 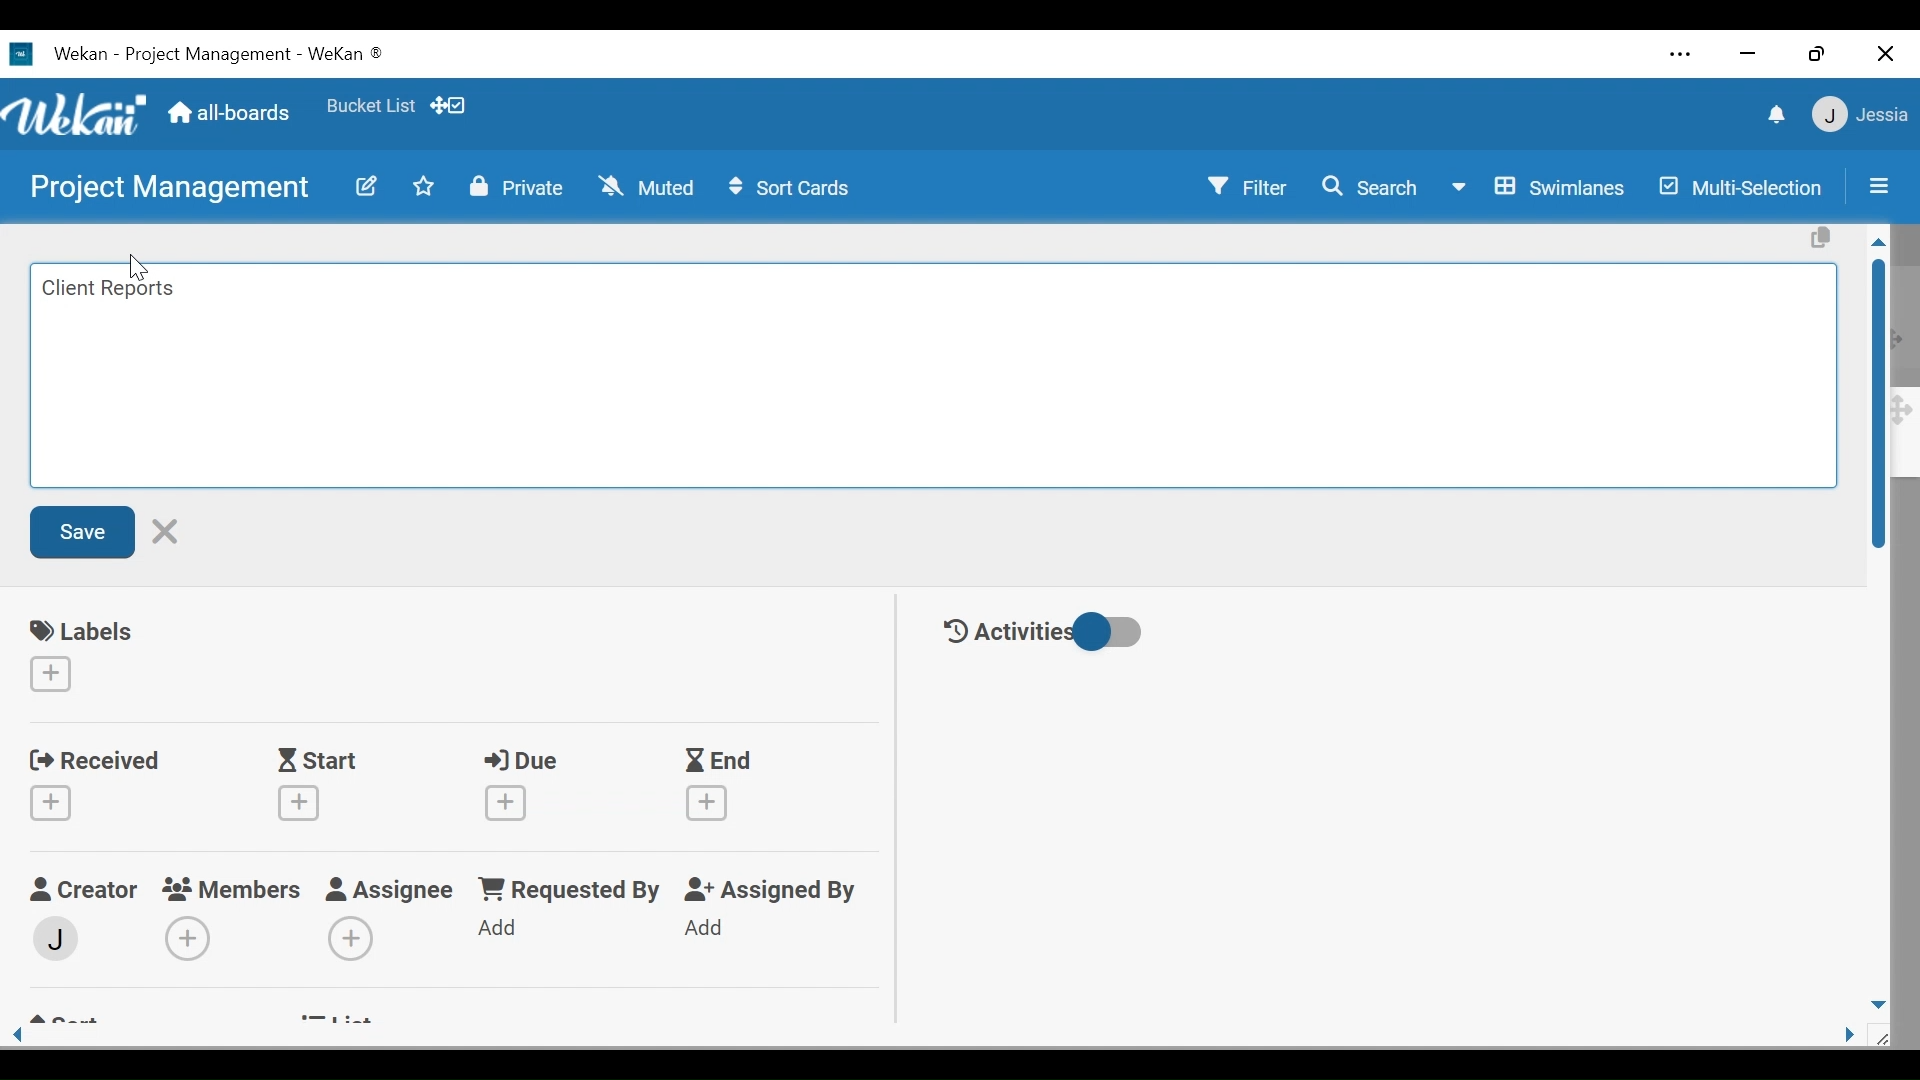 What do you see at coordinates (1882, 52) in the screenshot?
I see `Close` at bounding box center [1882, 52].